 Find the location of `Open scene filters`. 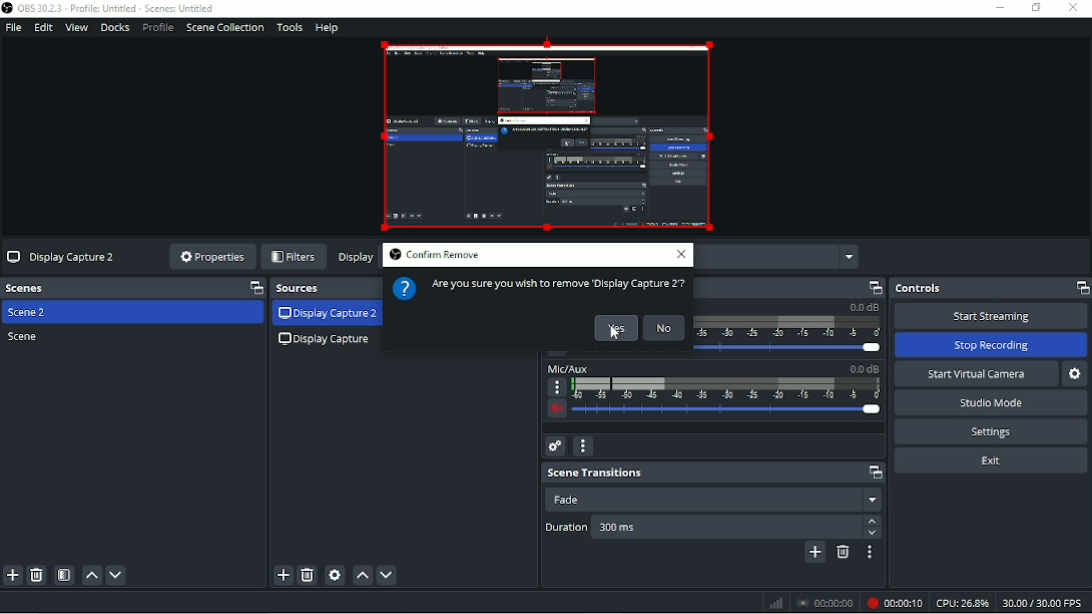

Open scene filters is located at coordinates (64, 576).